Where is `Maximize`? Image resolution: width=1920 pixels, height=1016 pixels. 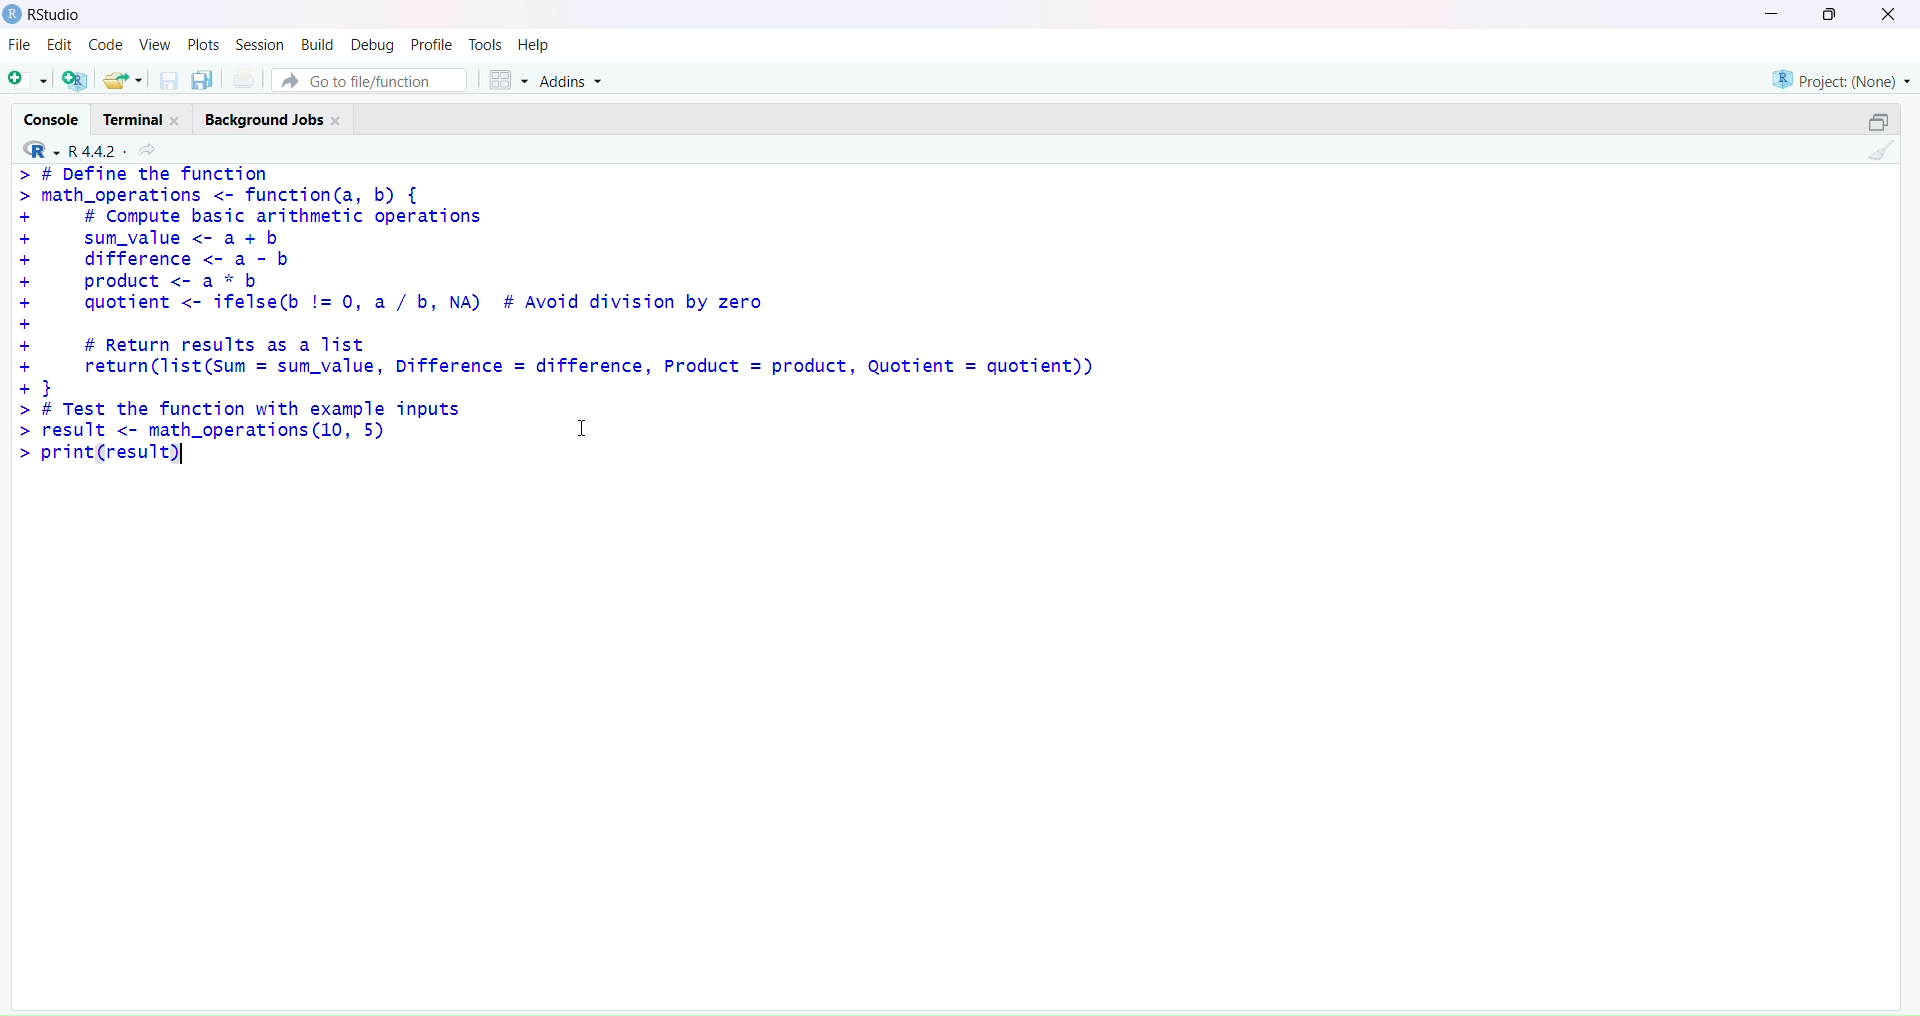
Maximize is located at coordinates (1831, 15).